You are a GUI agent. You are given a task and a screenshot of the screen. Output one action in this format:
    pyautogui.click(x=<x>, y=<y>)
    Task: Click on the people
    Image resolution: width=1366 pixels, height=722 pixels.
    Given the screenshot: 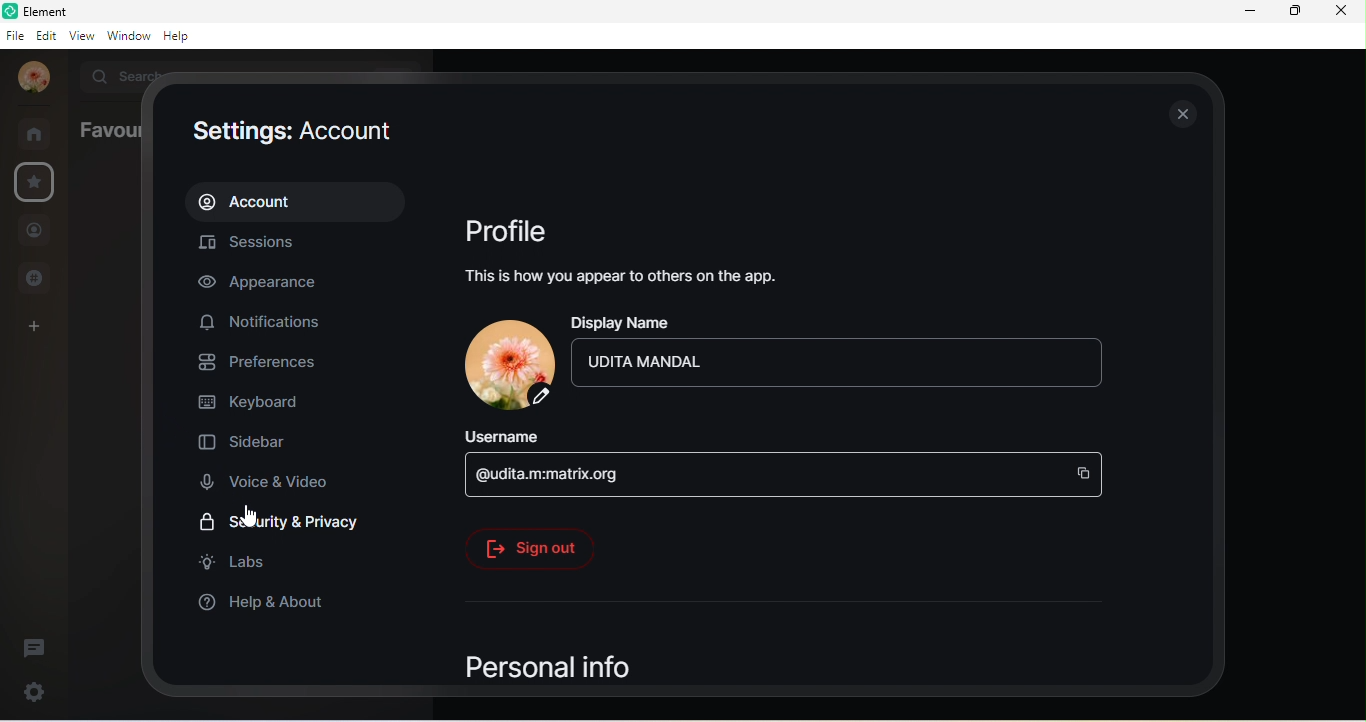 What is the action you would take?
    pyautogui.click(x=34, y=233)
    